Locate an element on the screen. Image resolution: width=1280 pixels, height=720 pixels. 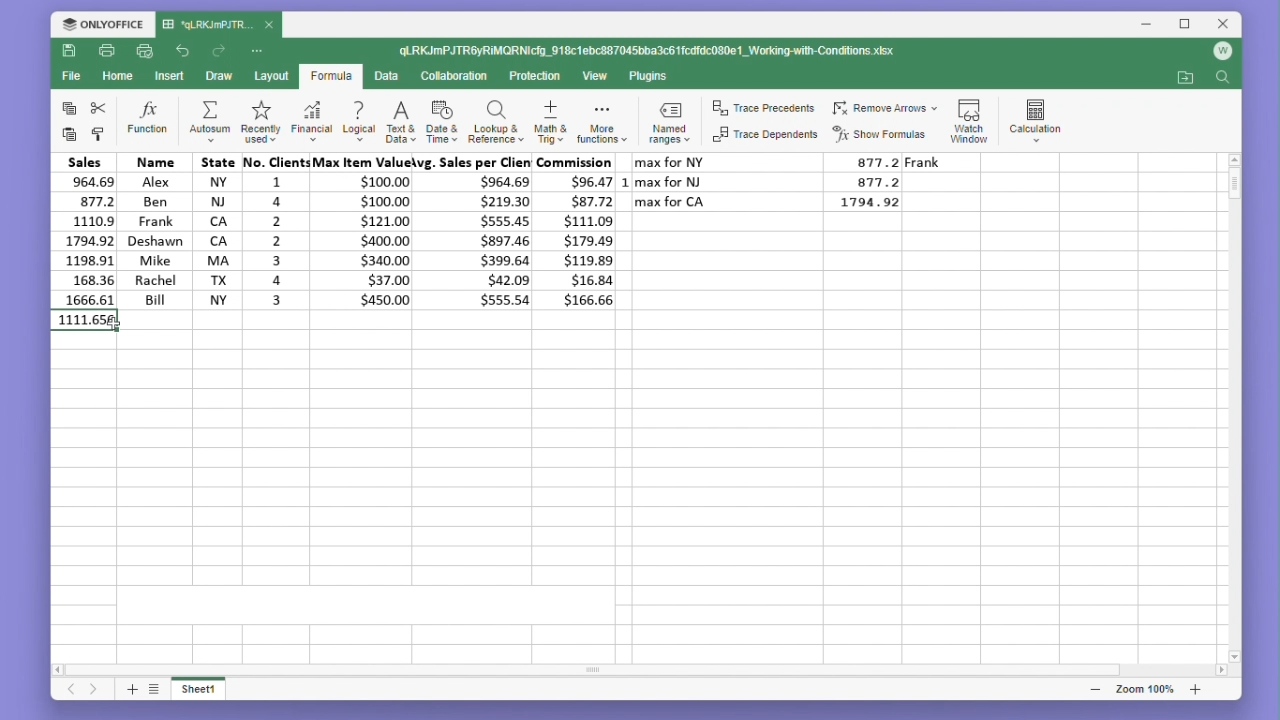
Layout is located at coordinates (271, 76).